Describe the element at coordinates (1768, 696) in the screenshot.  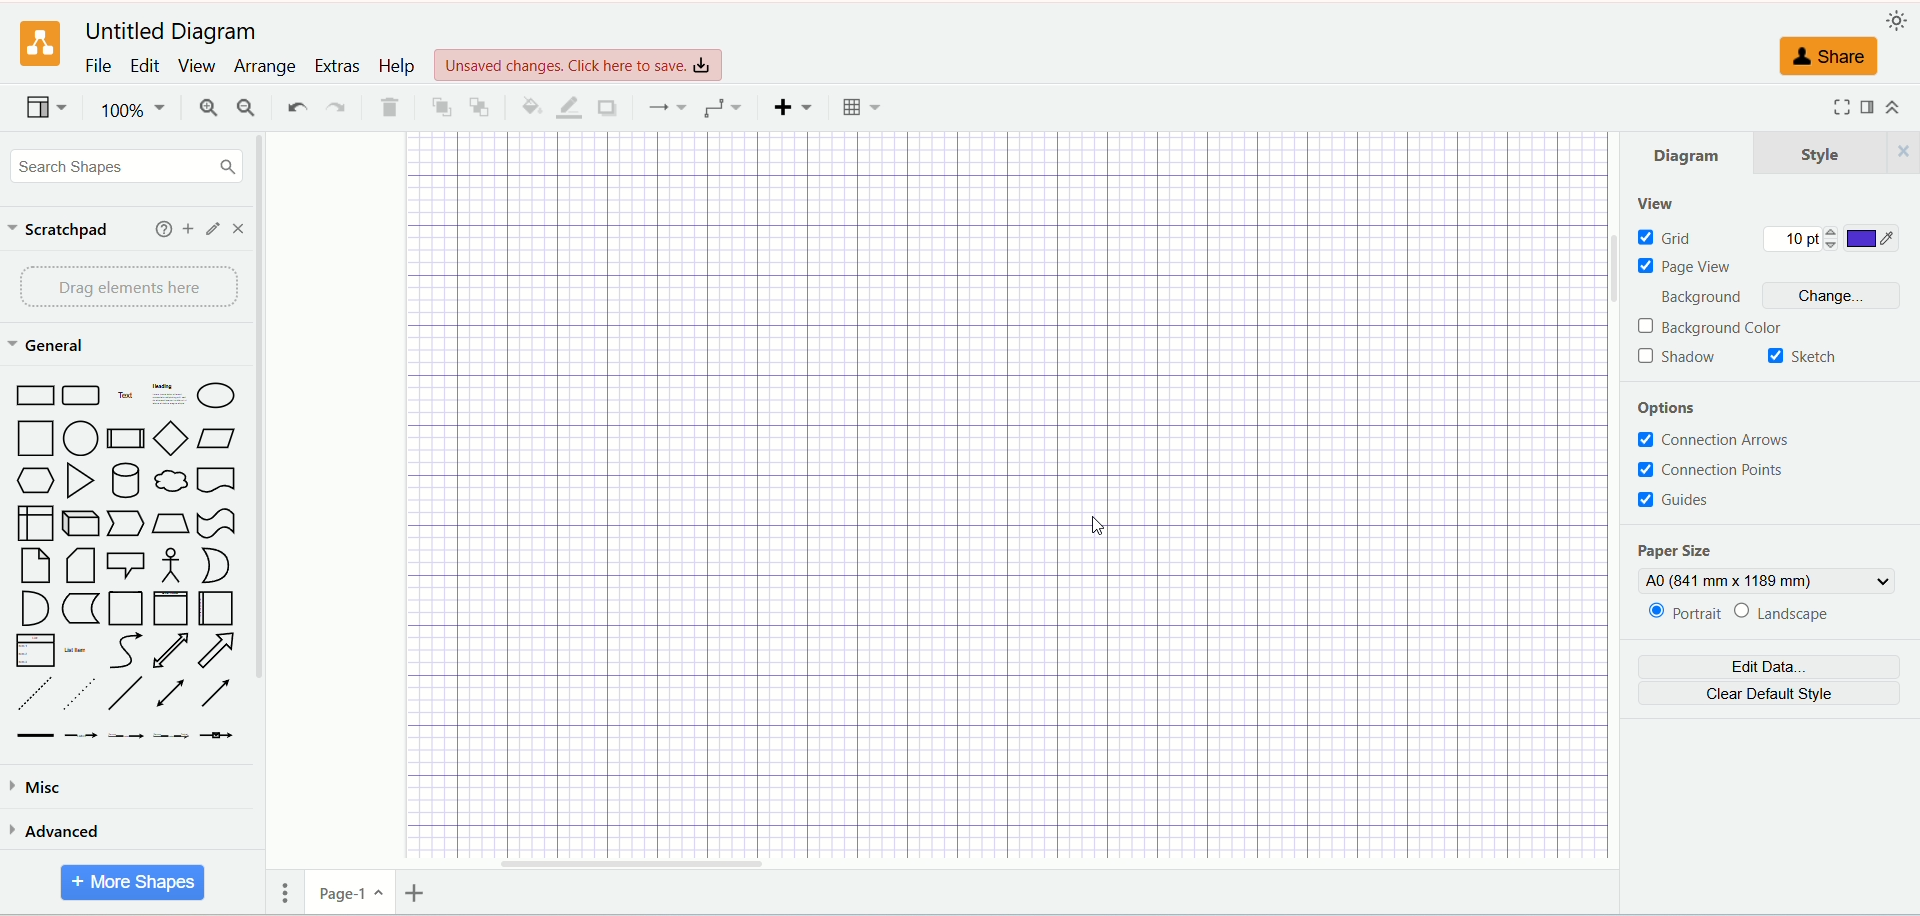
I see `clear default style` at that location.